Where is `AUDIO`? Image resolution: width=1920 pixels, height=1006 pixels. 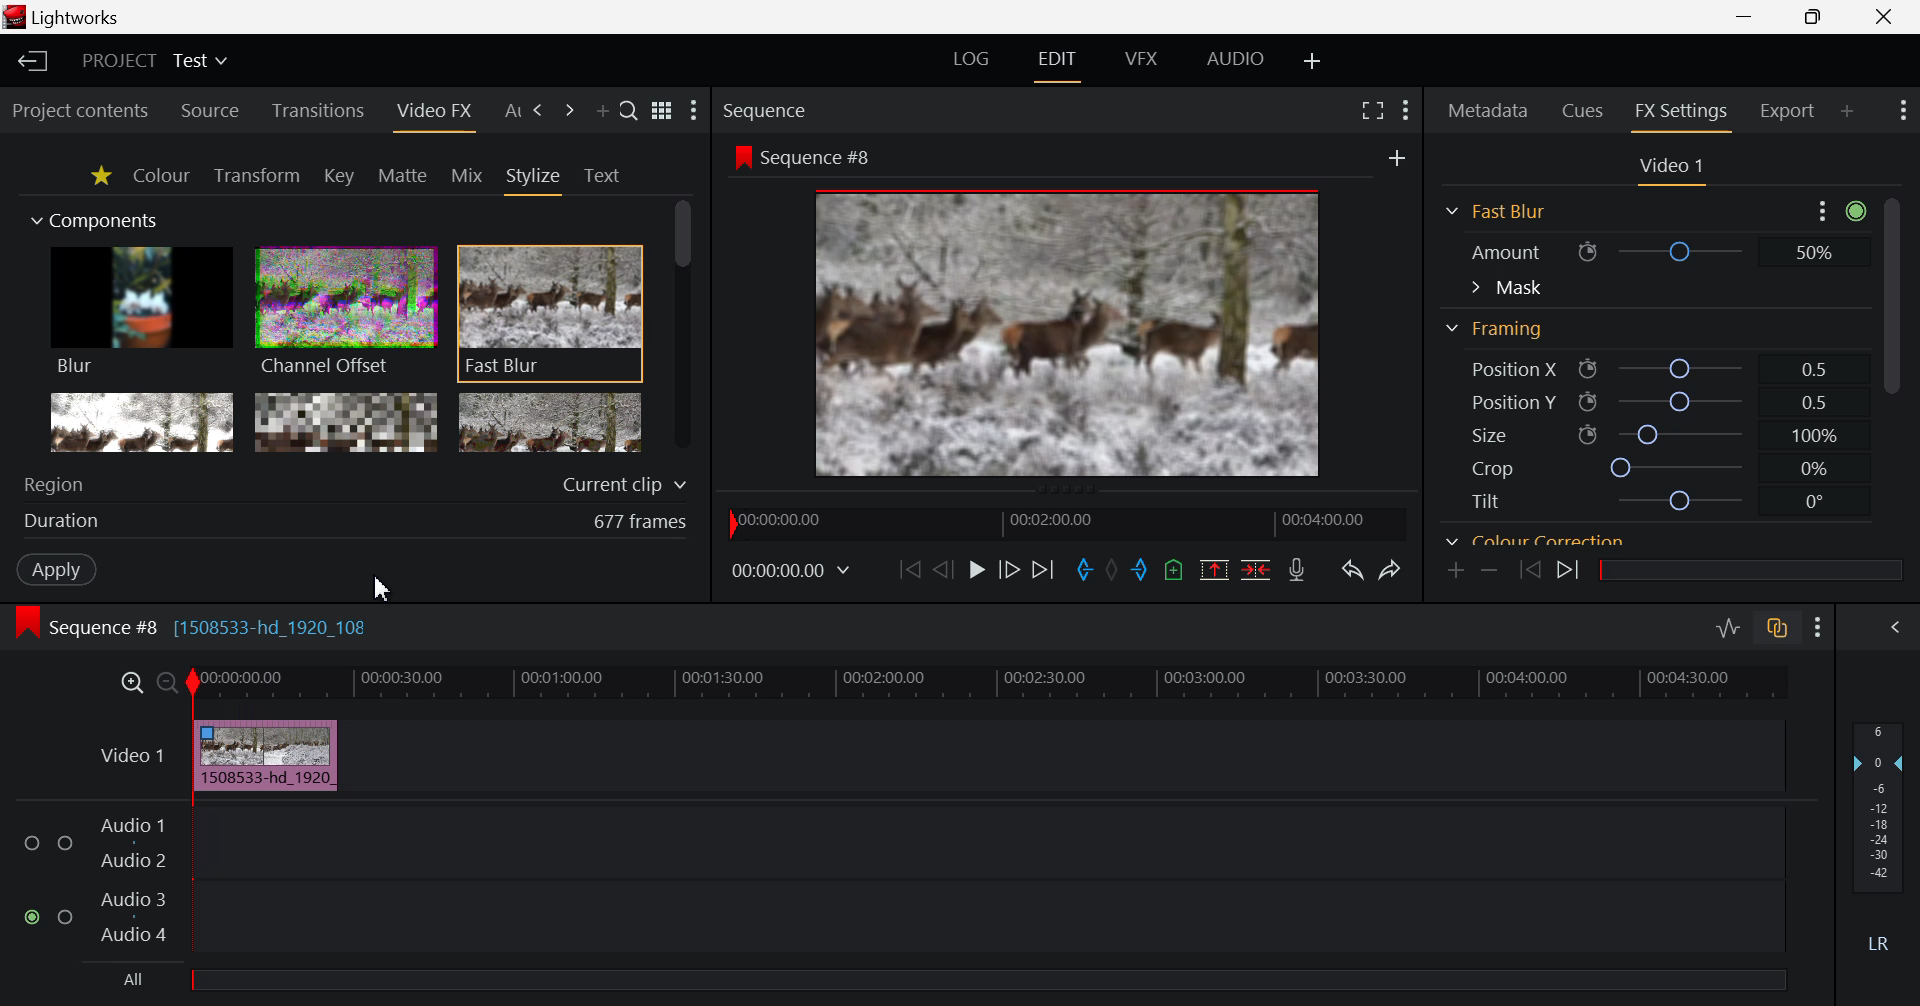 AUDIO is located at coordinates (1235, 63).